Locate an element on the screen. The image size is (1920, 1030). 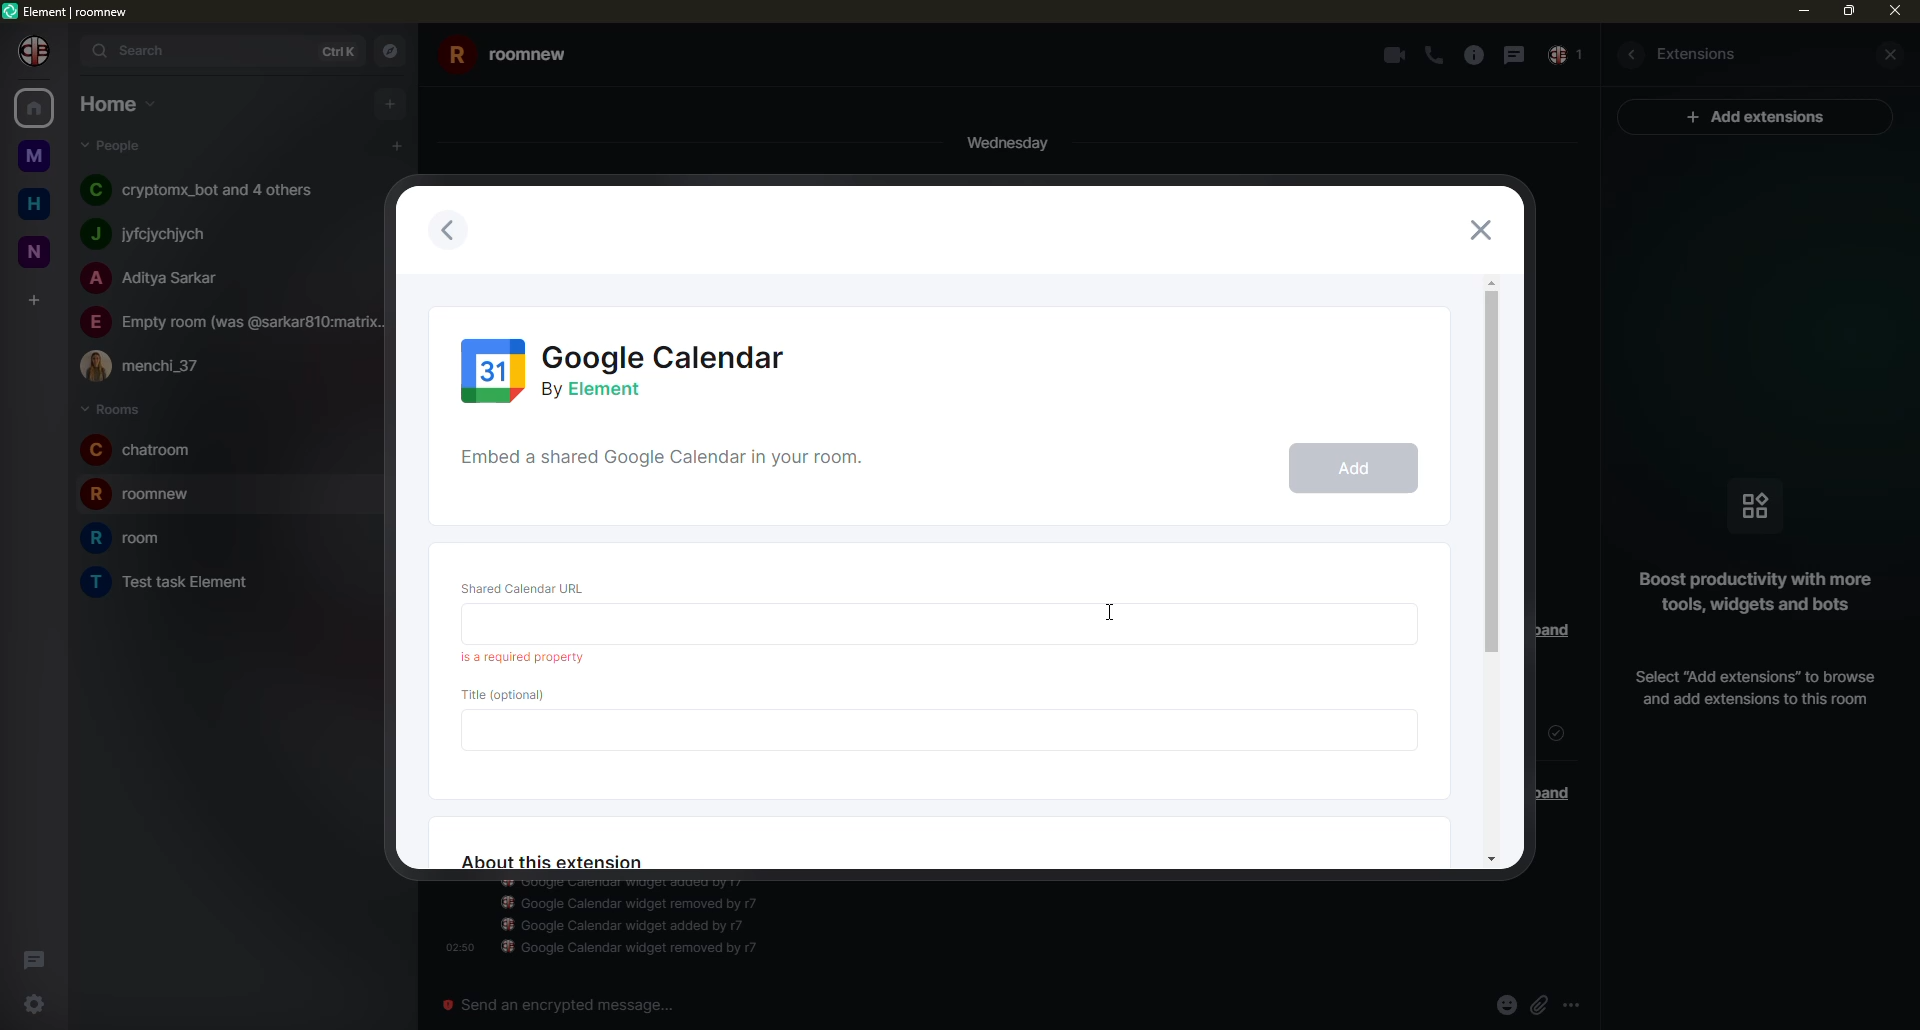
time is located at coordinates (456, 946).